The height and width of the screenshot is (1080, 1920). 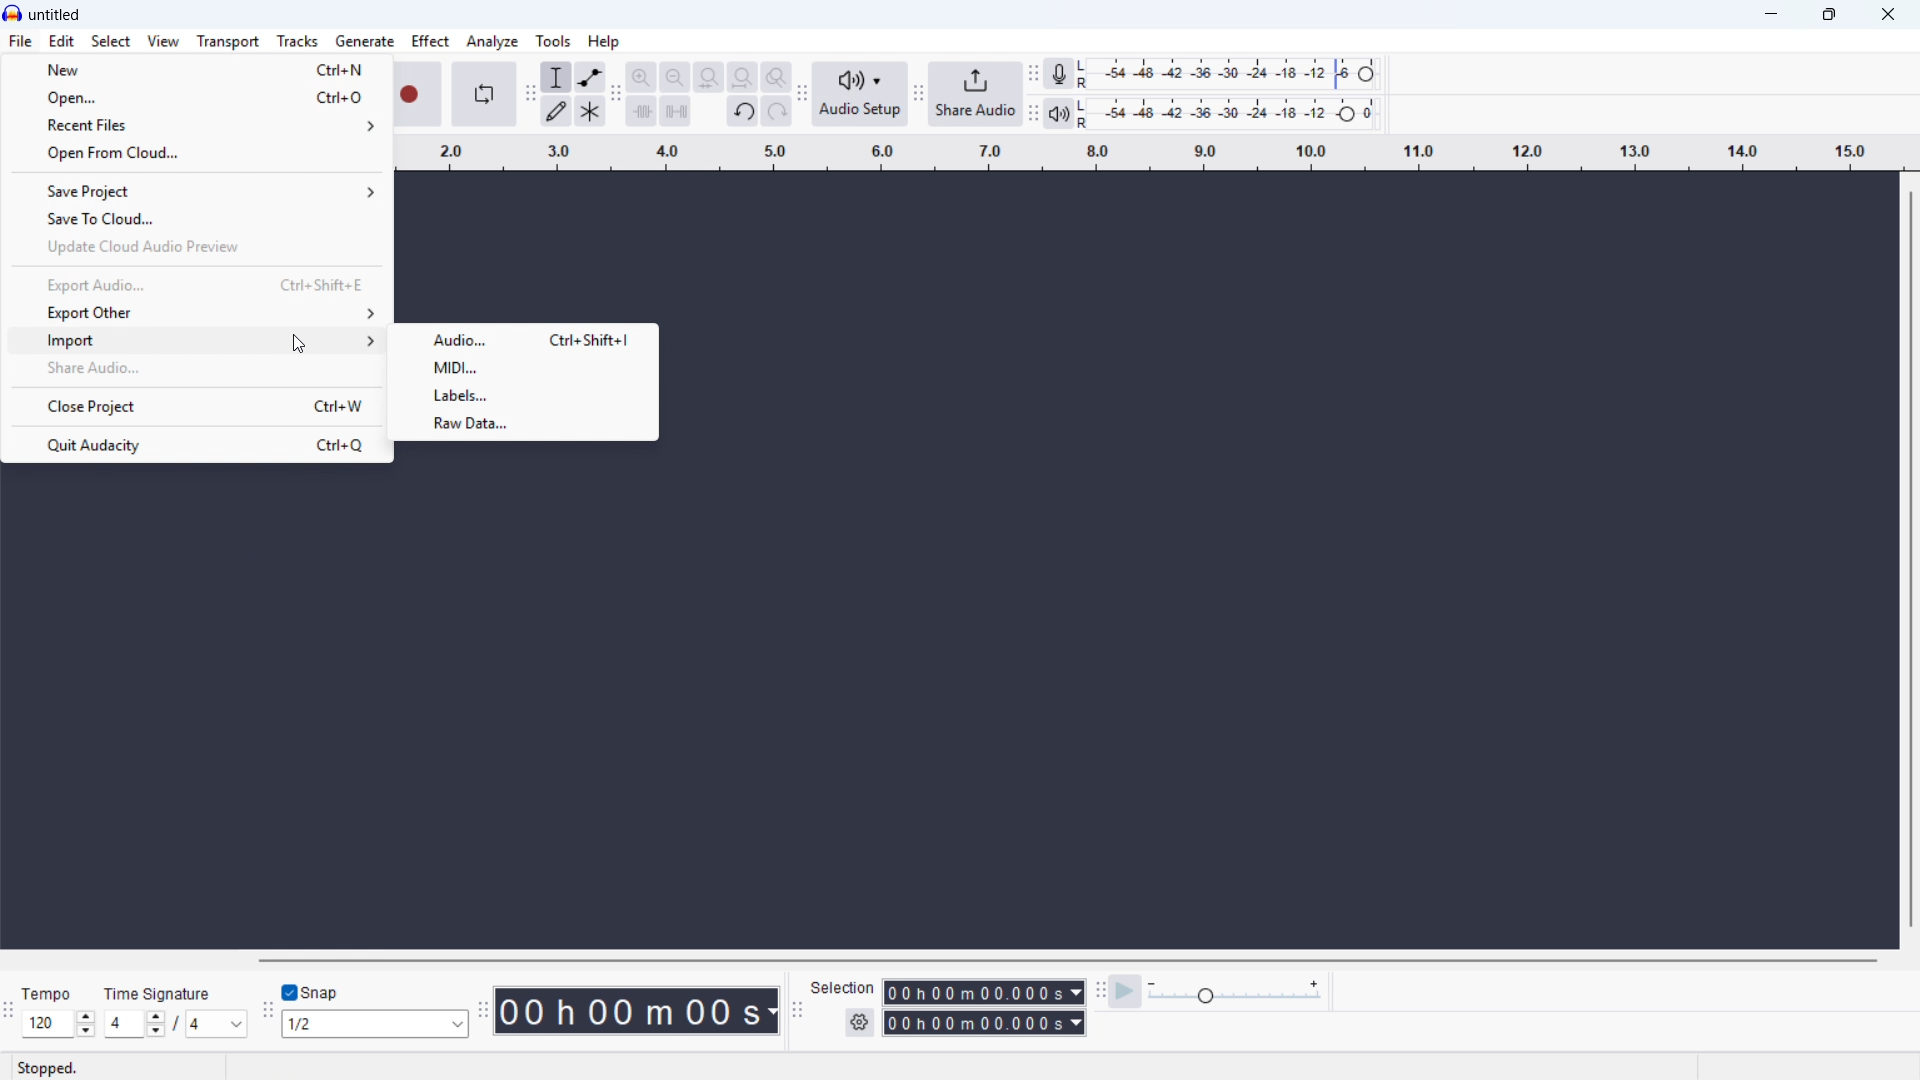 I want to click on Multi - tool , so click(x=591, y=111).